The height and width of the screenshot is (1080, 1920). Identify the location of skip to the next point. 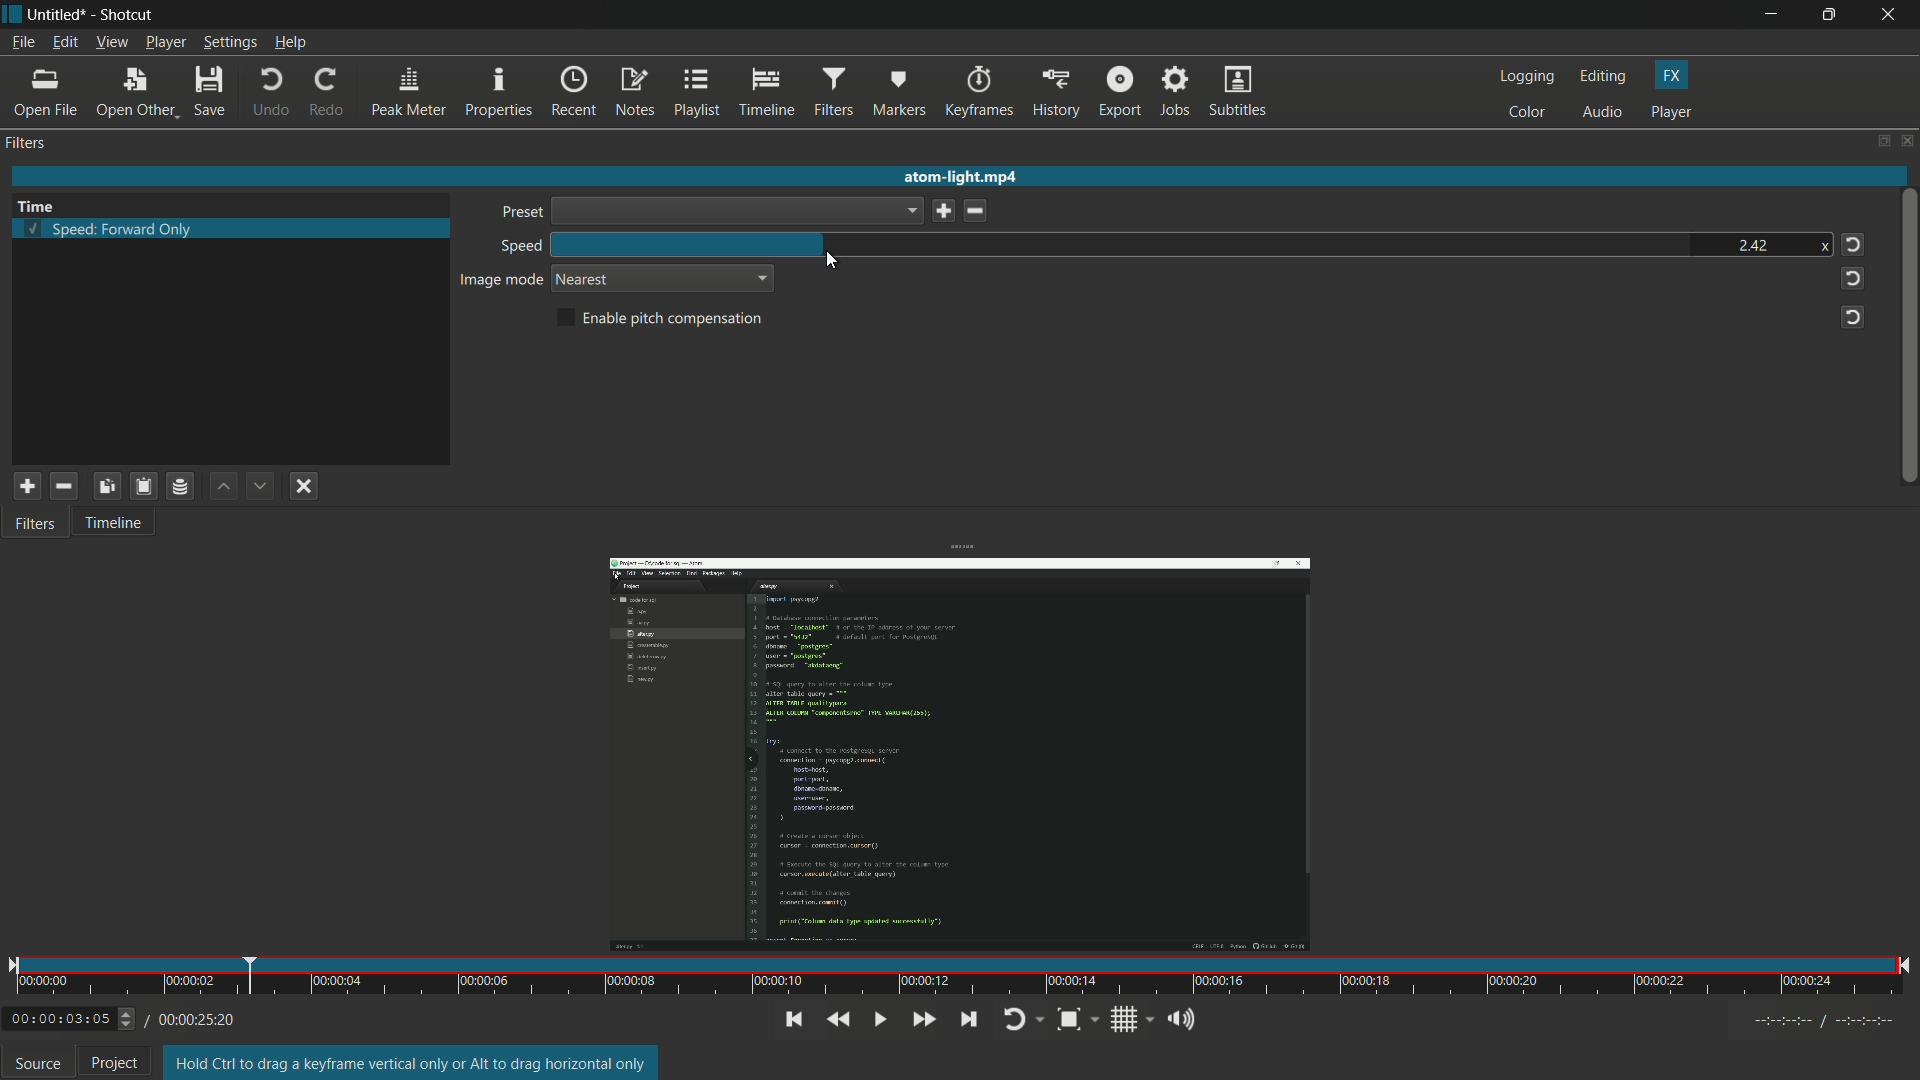
(969, 1019).